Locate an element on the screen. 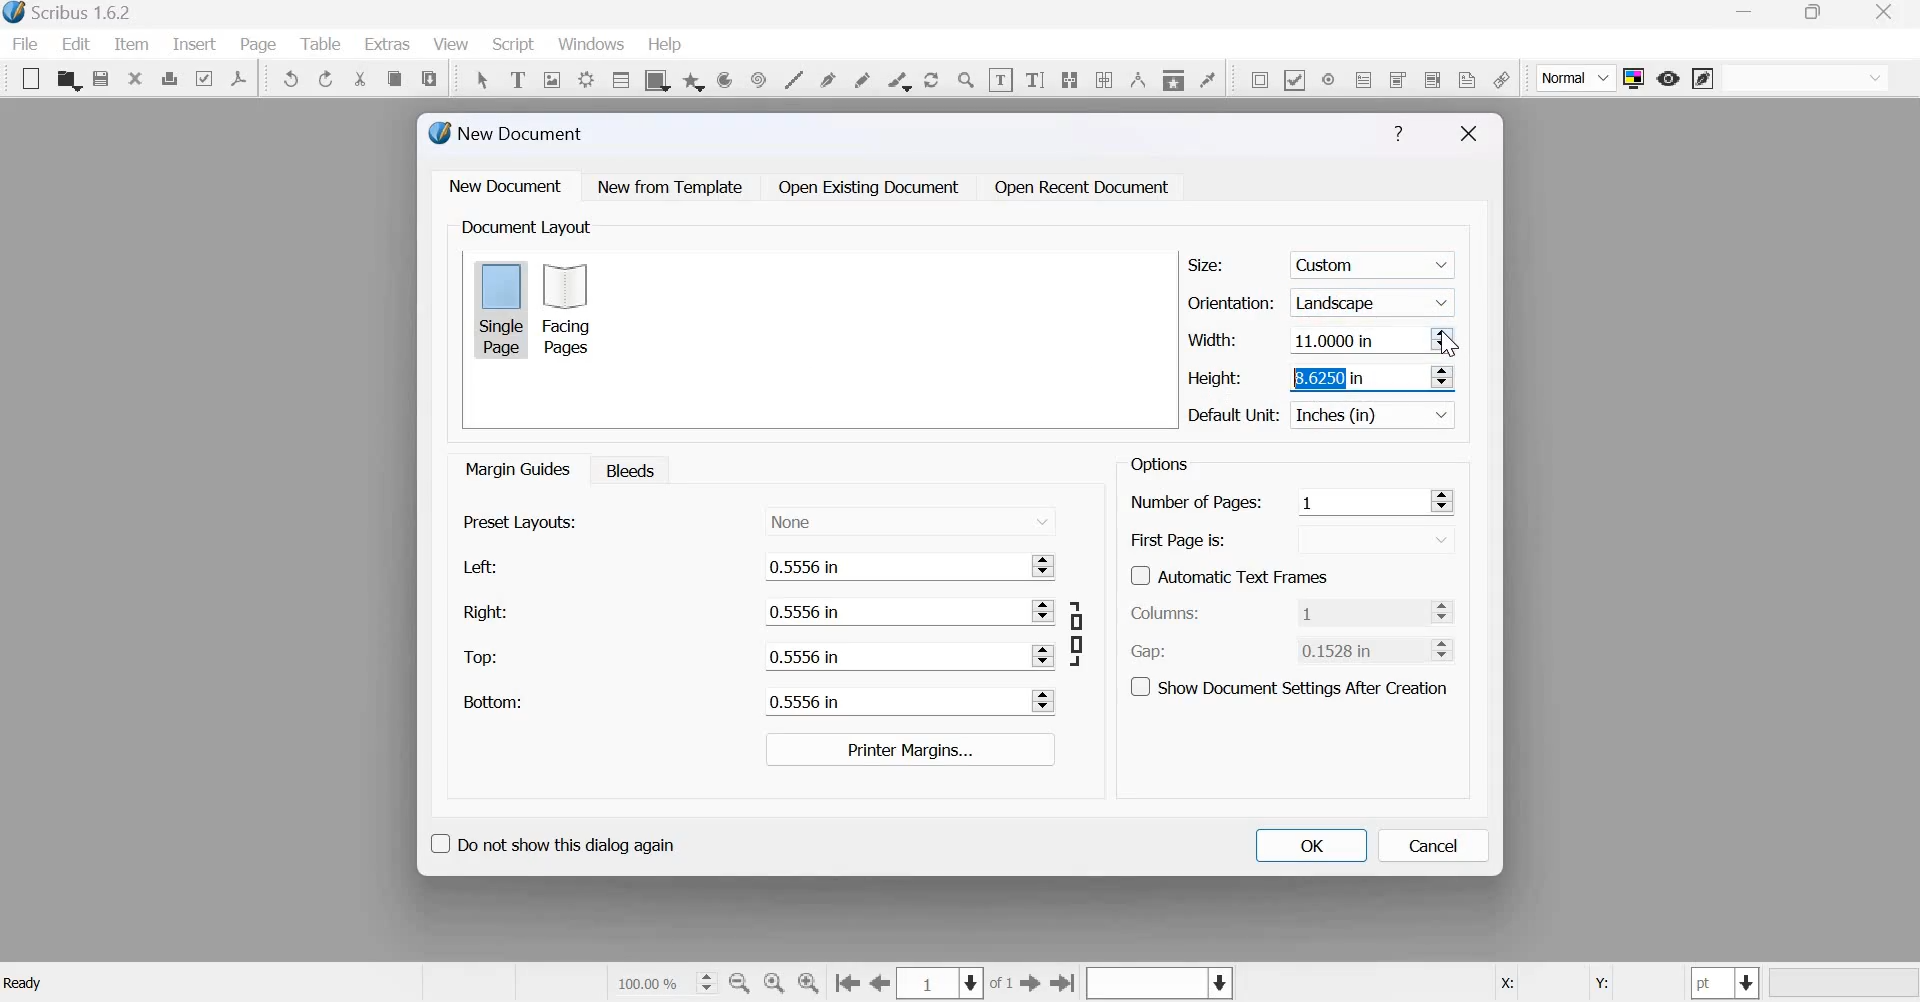 The height and width of the screenshot is (1002, 1920). minimize is located at coordinates (1747, 14).